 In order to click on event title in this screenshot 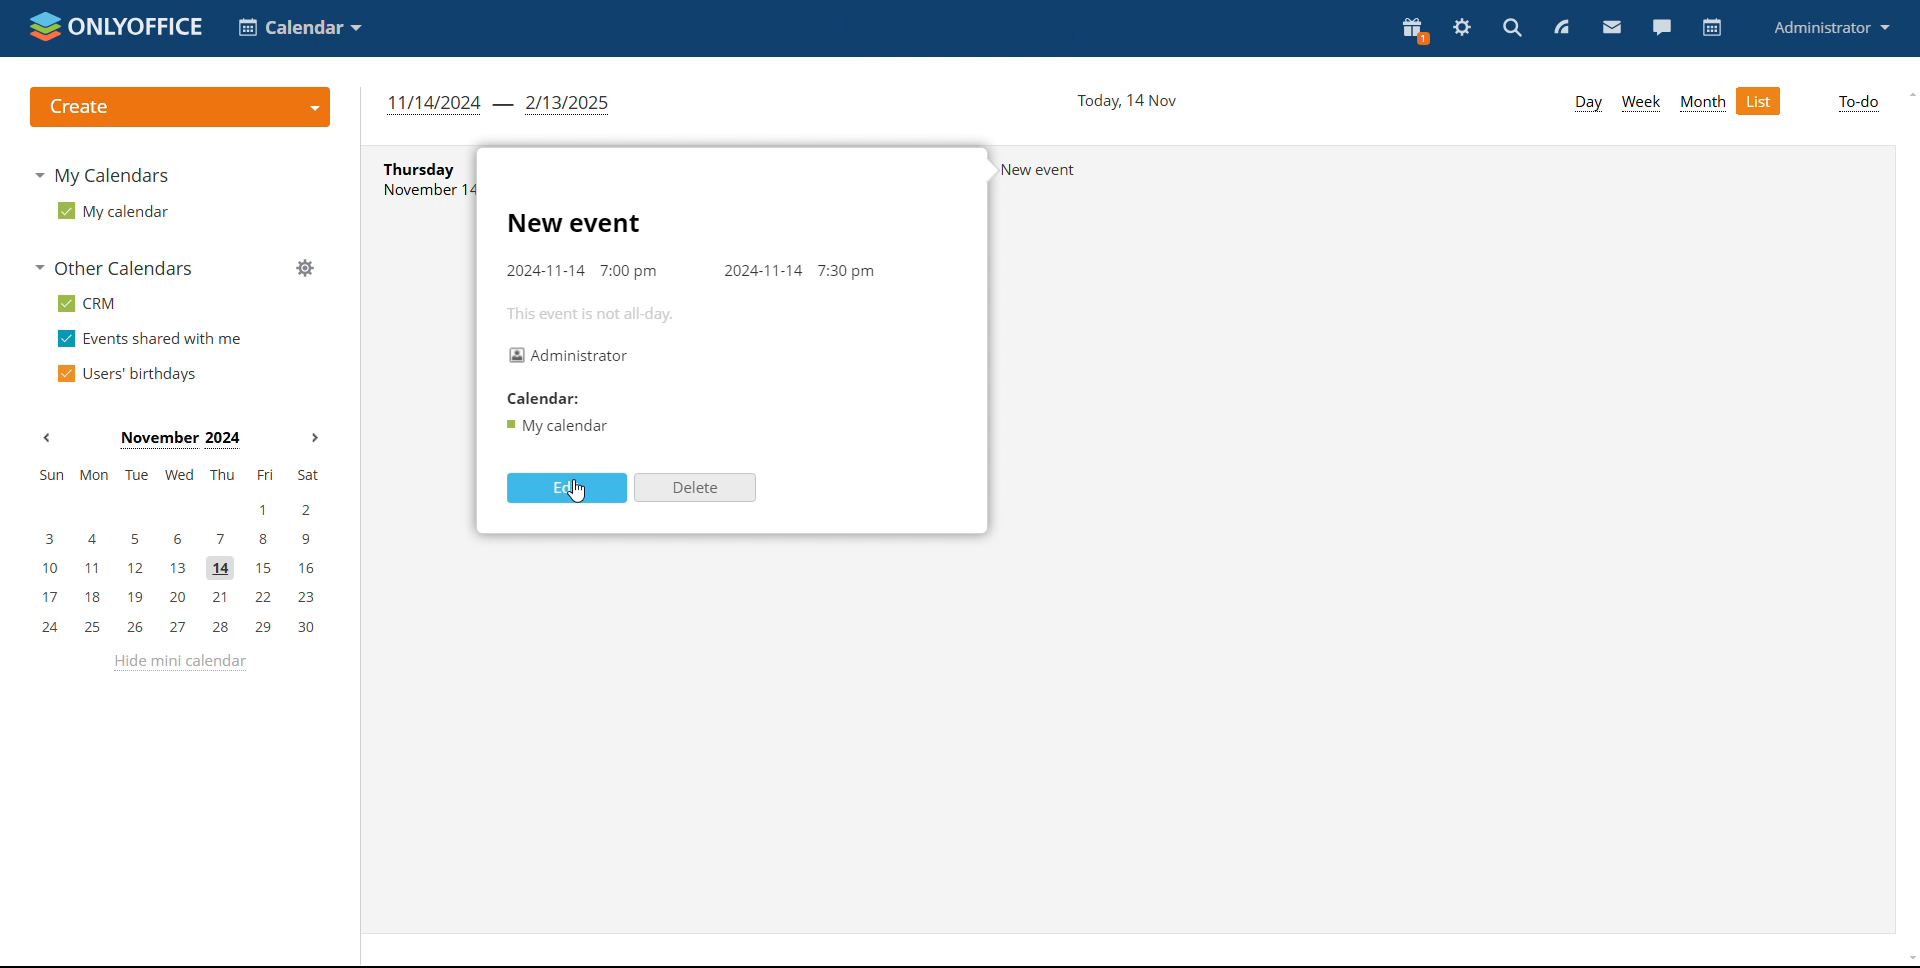, I will do `click(572, 223)`.